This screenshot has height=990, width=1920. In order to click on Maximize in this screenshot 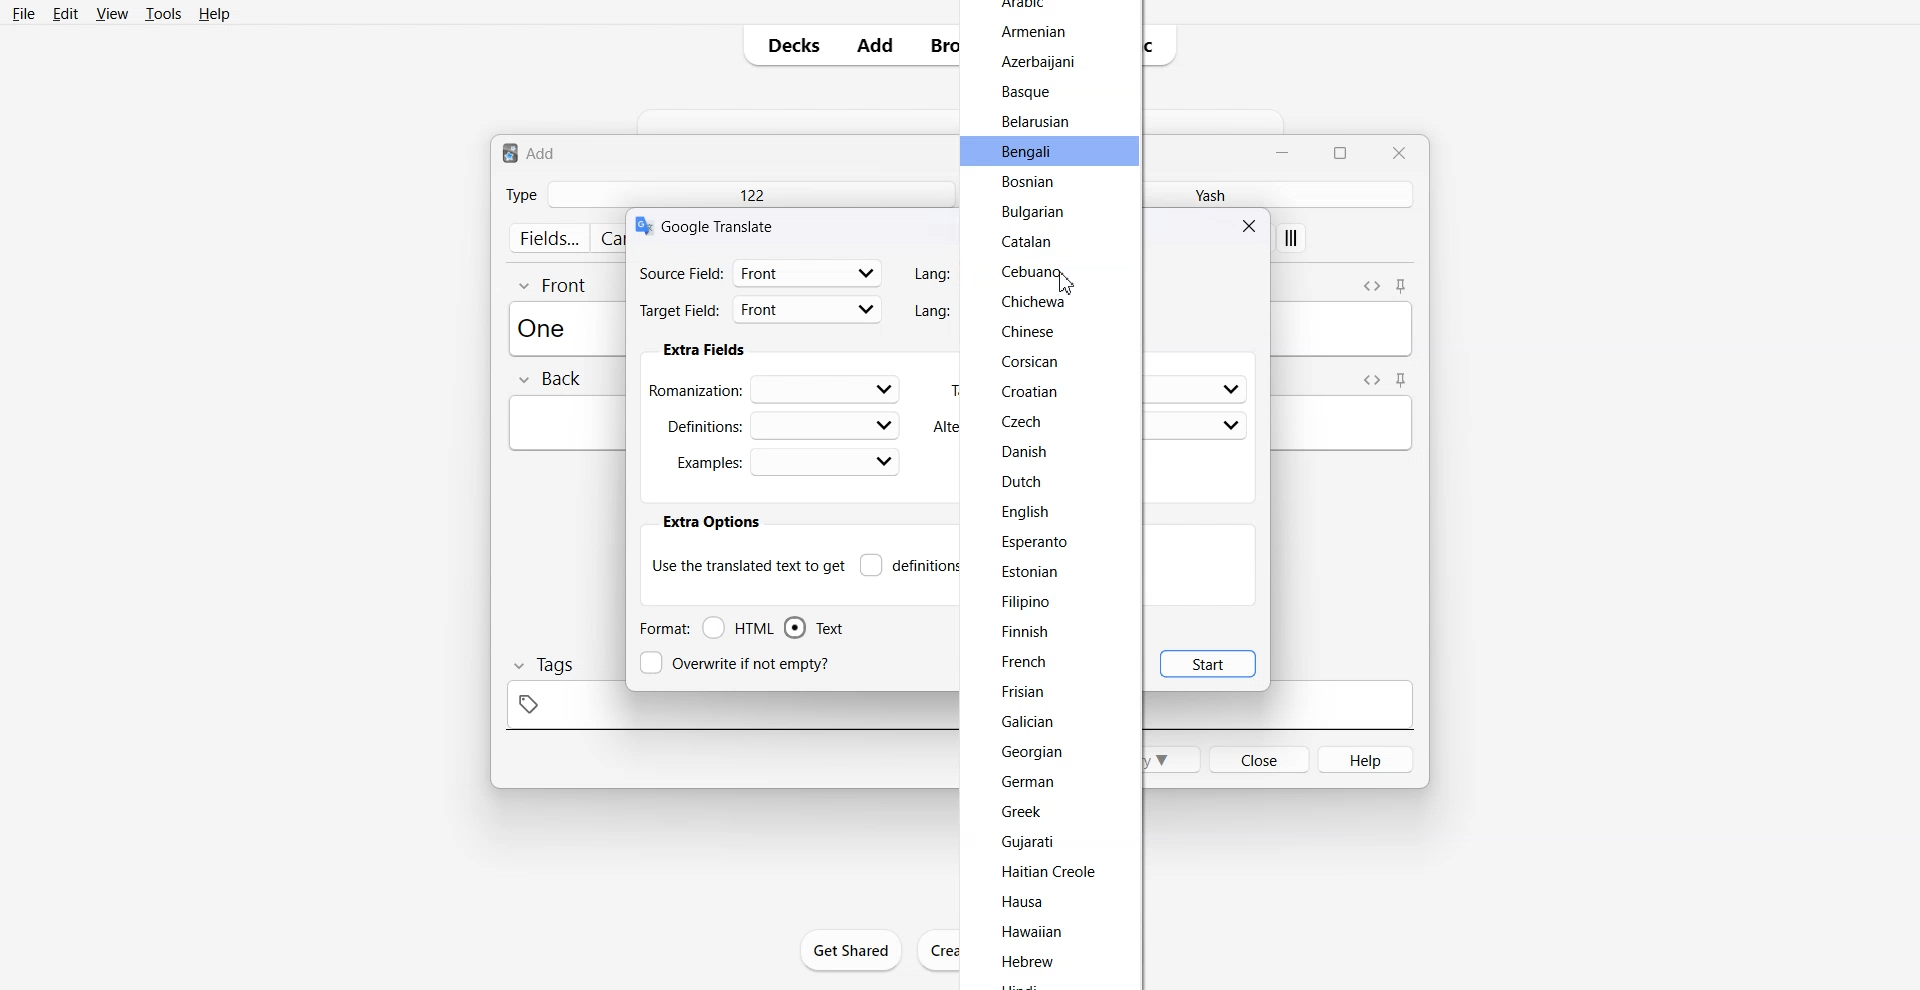, I will do `click(1344, 151)`.